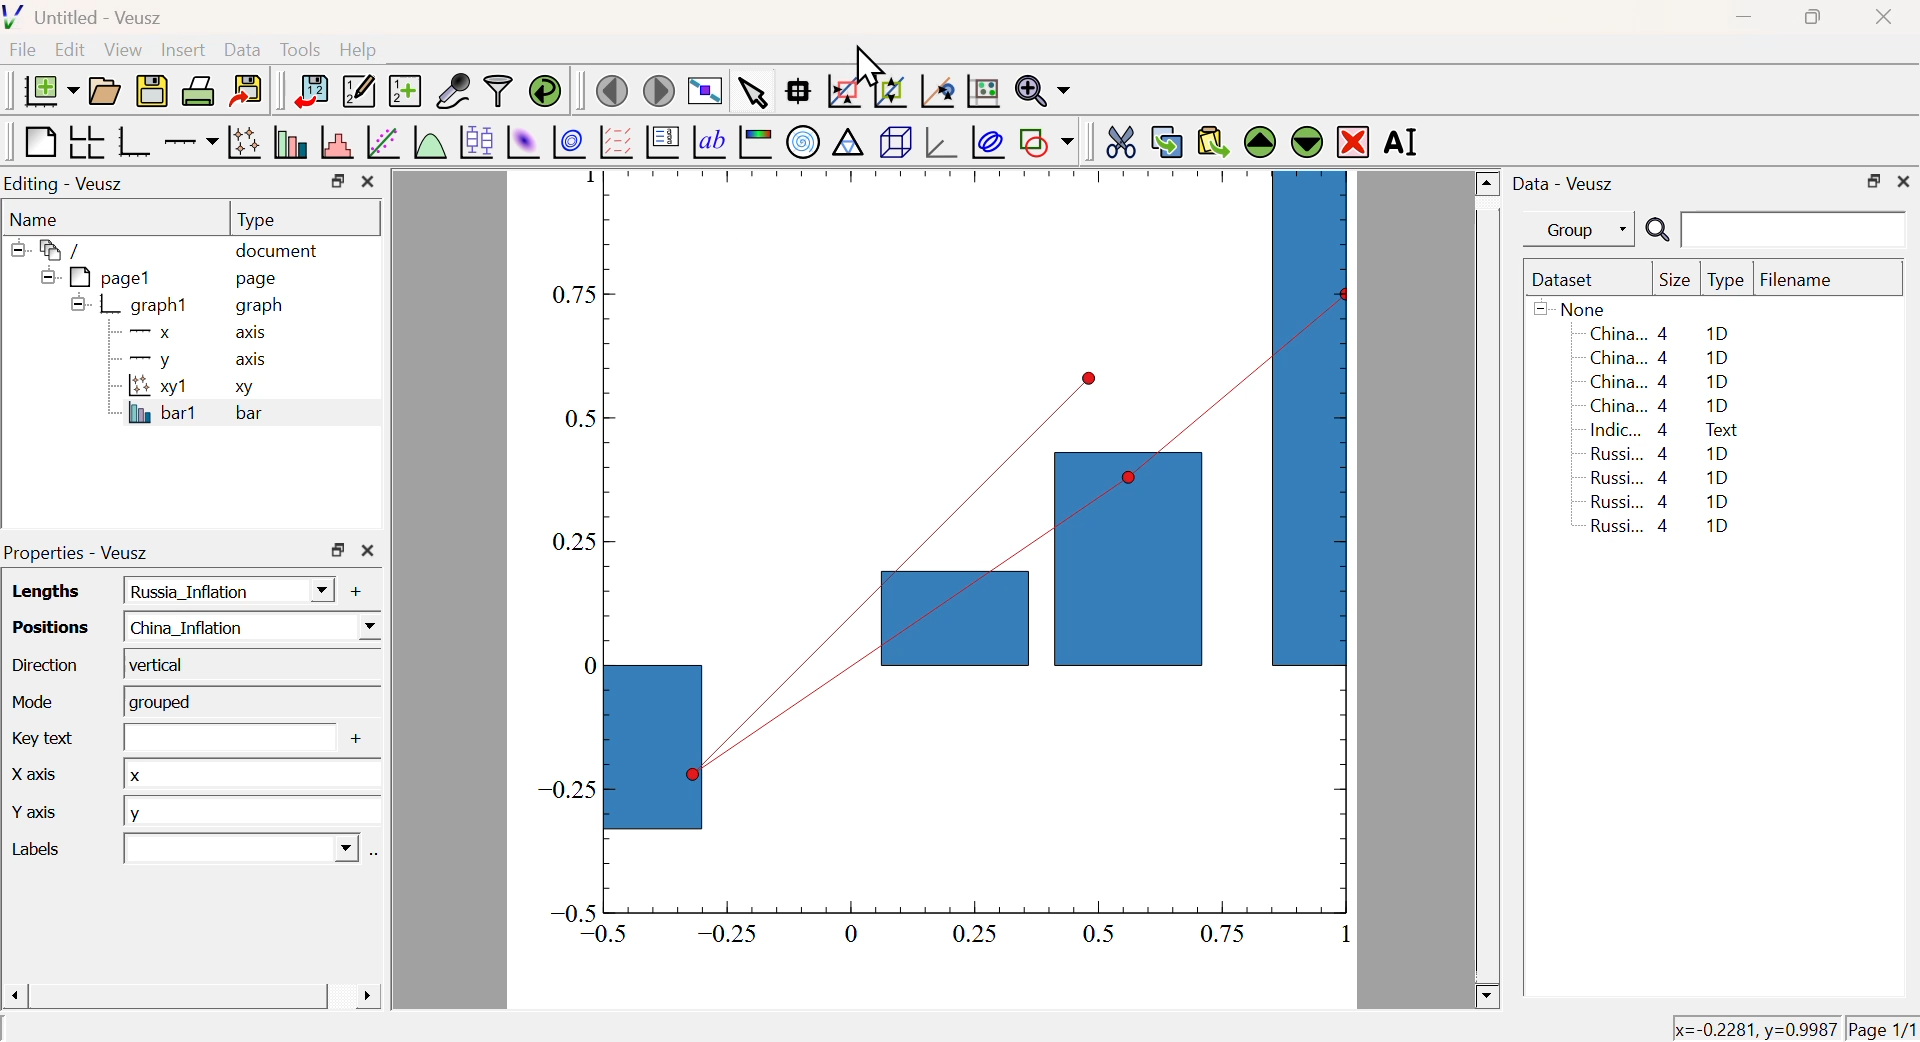 The width and height of the screenshot is (1920, 1042). Describe the element at coordinates (45, 664) in the screenshot. I see `Direction` at that location.